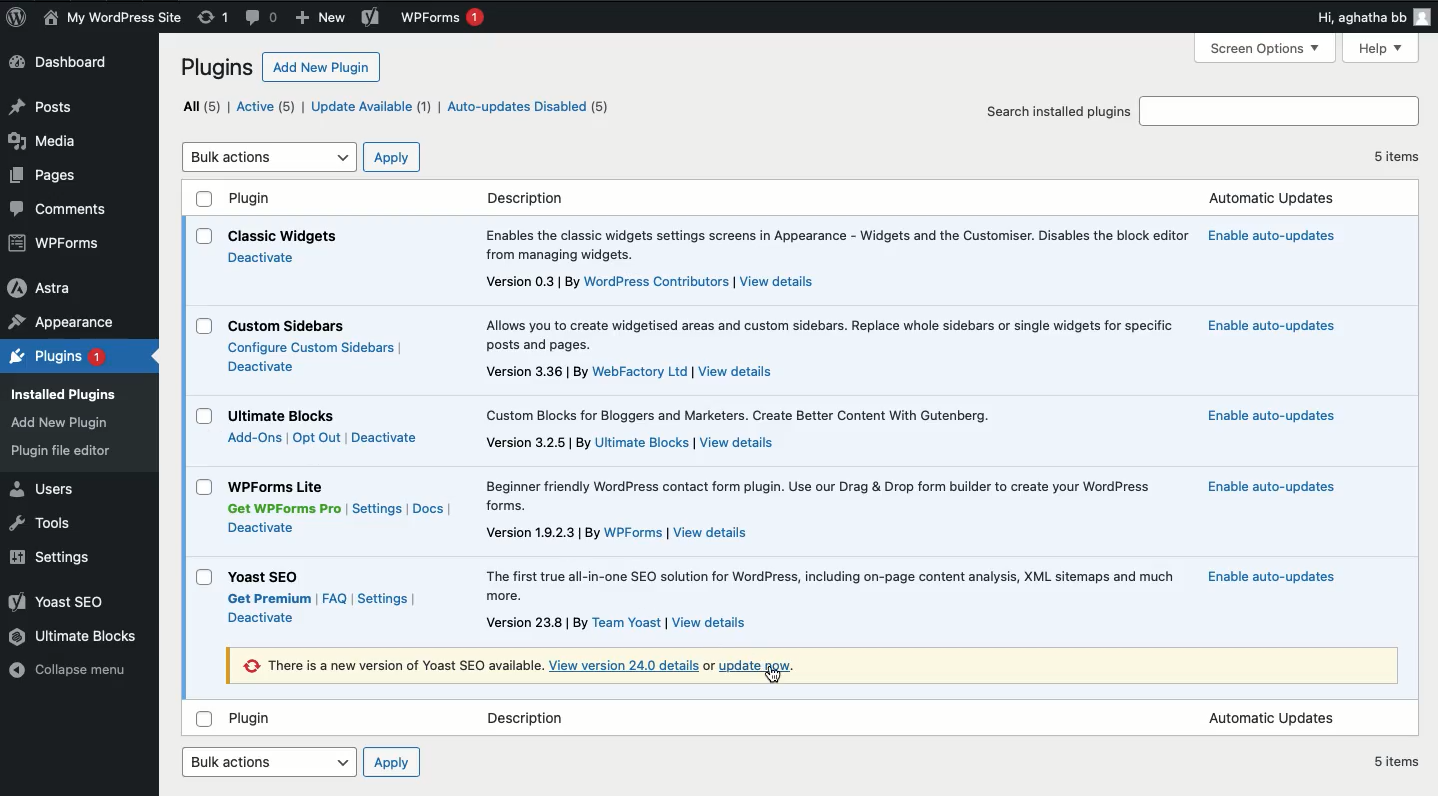 This screenshot has width=1438, height=796. I want to click on Checkbox, so click(205, 719).